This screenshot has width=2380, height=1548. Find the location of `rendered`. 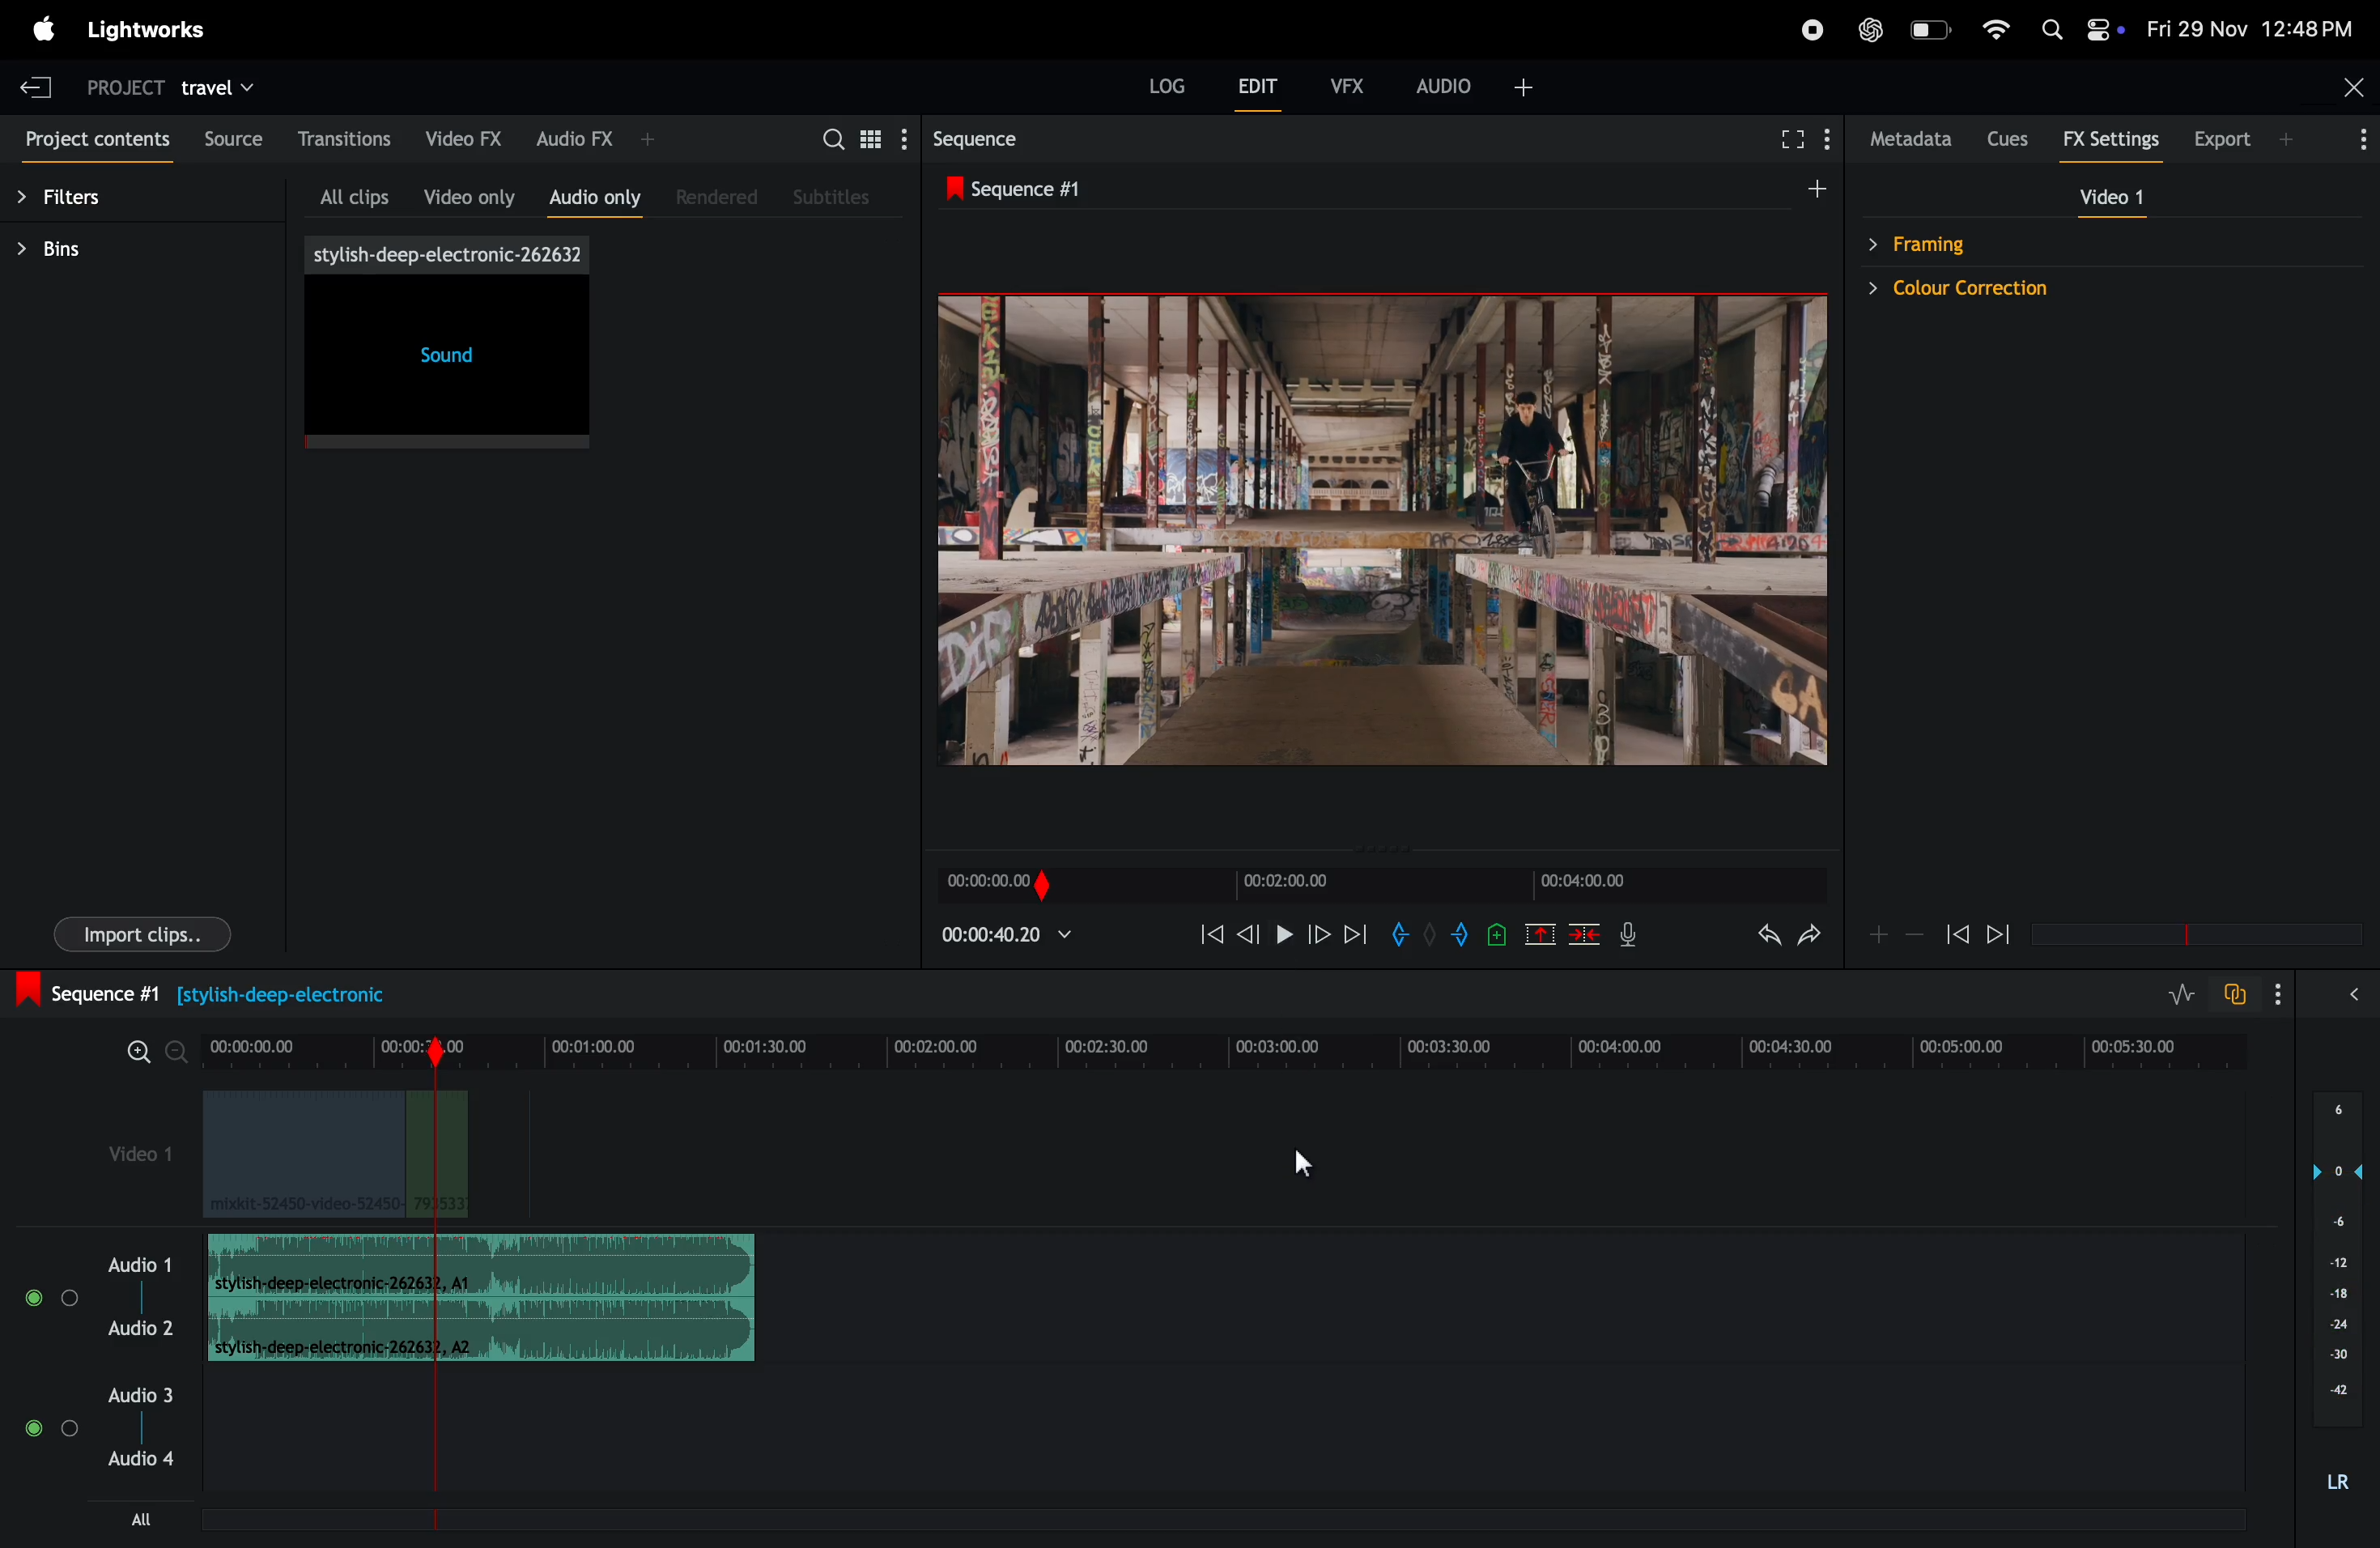

rendered is located at coordinates (722, 196).